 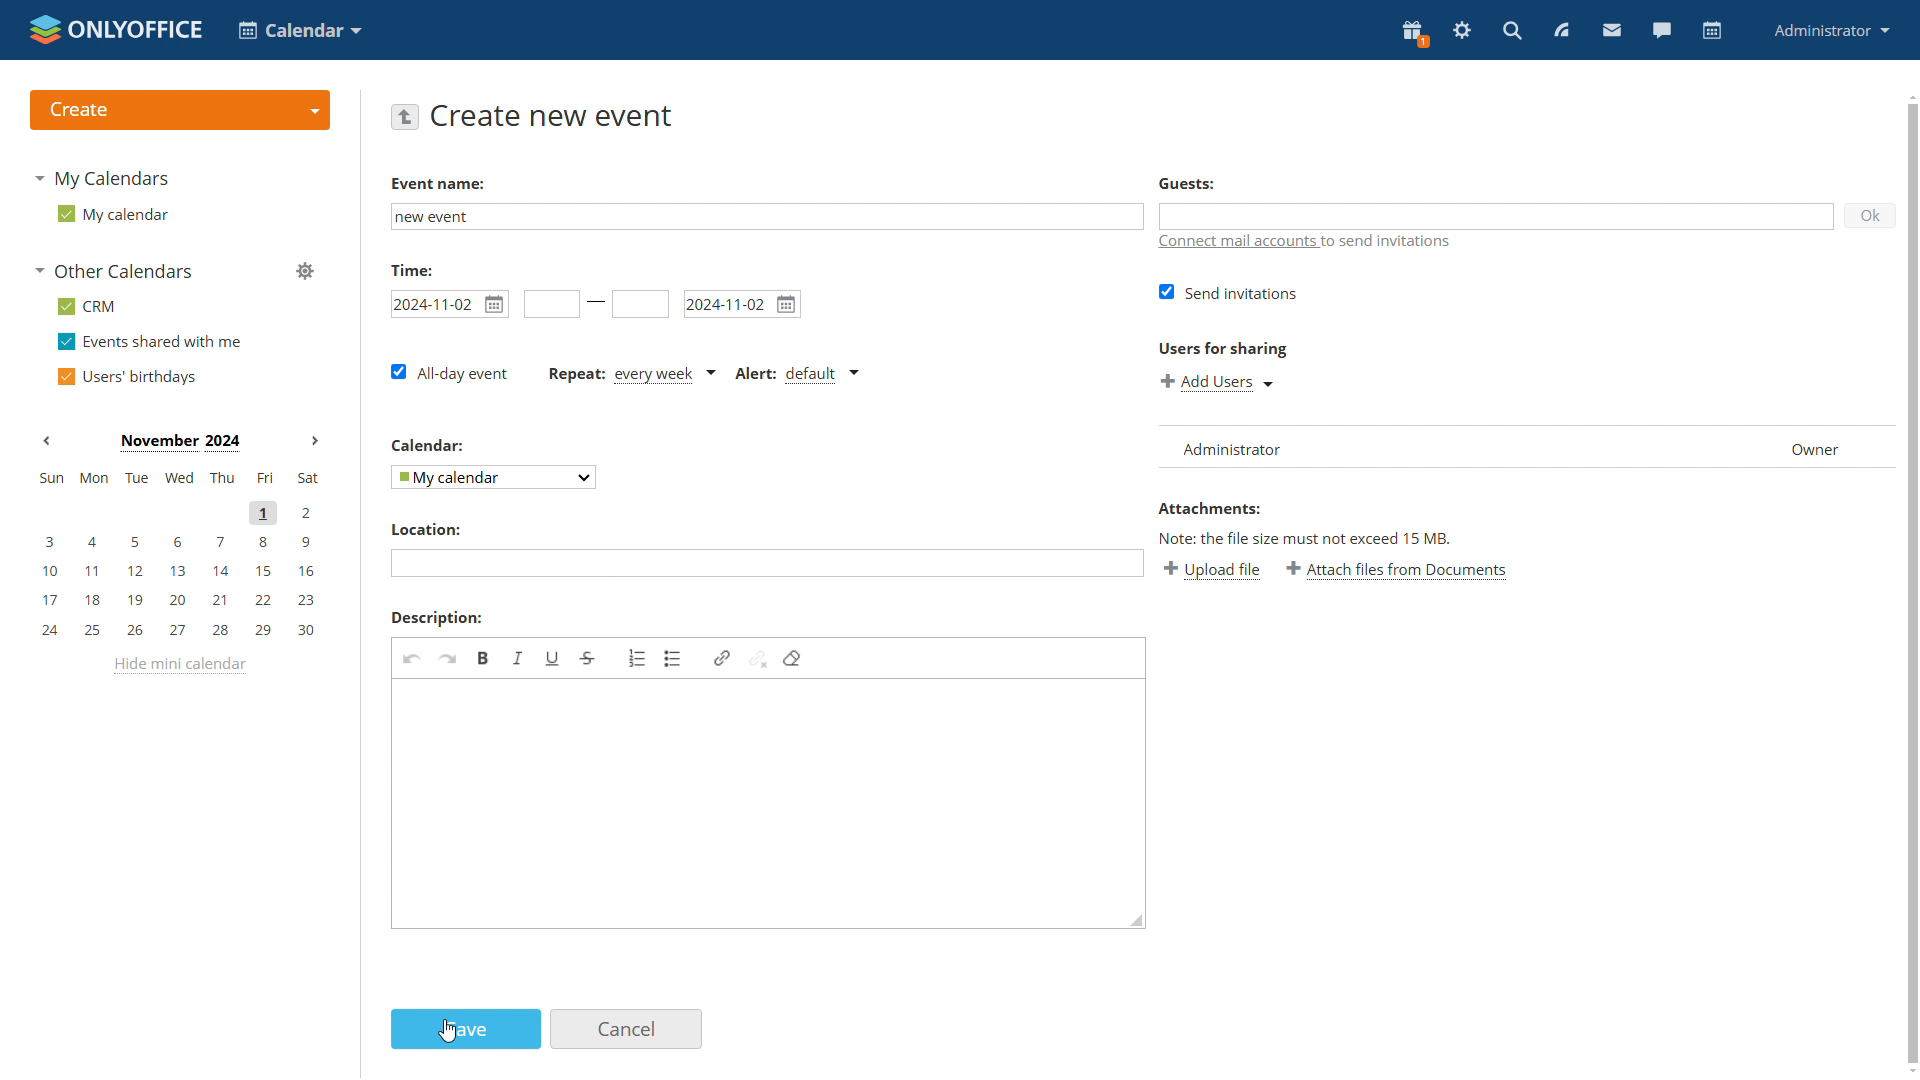 What do you see at coordinates (771, 804) in the screenshot?
I see `edit description` at bounding box center [771, 804].